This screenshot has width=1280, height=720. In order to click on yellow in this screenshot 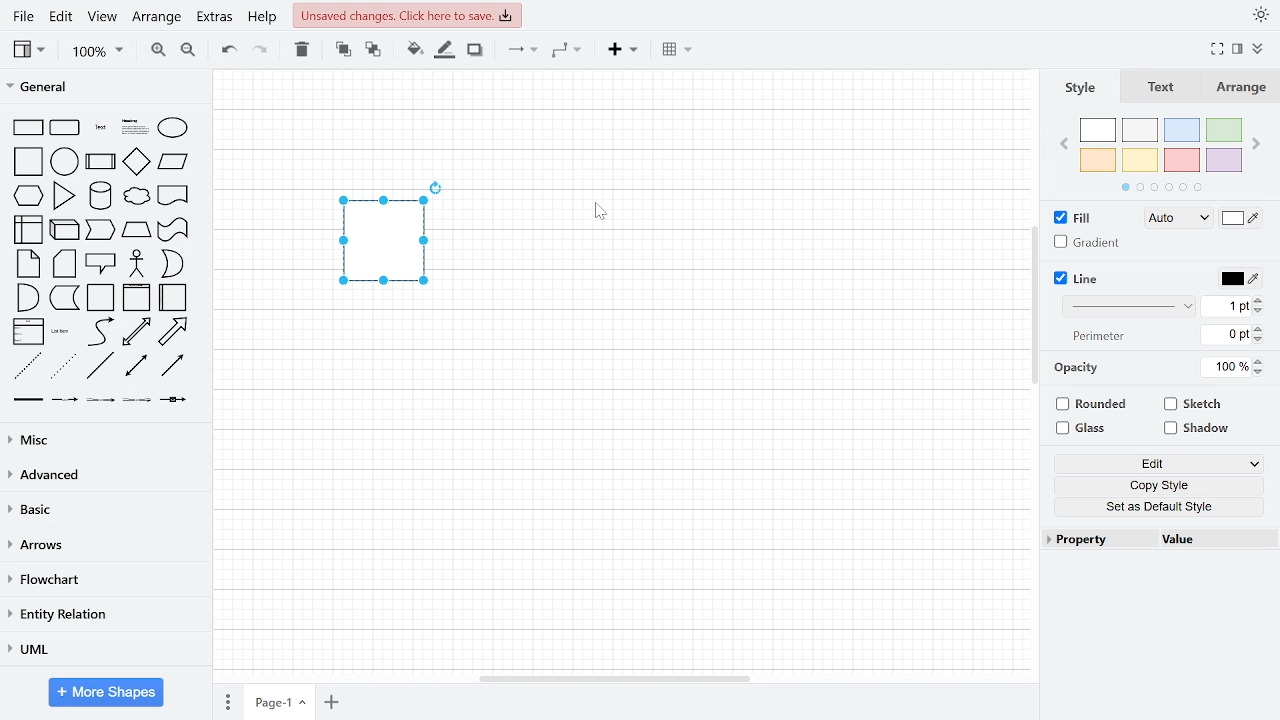, I will do `click(1138, 159)`.